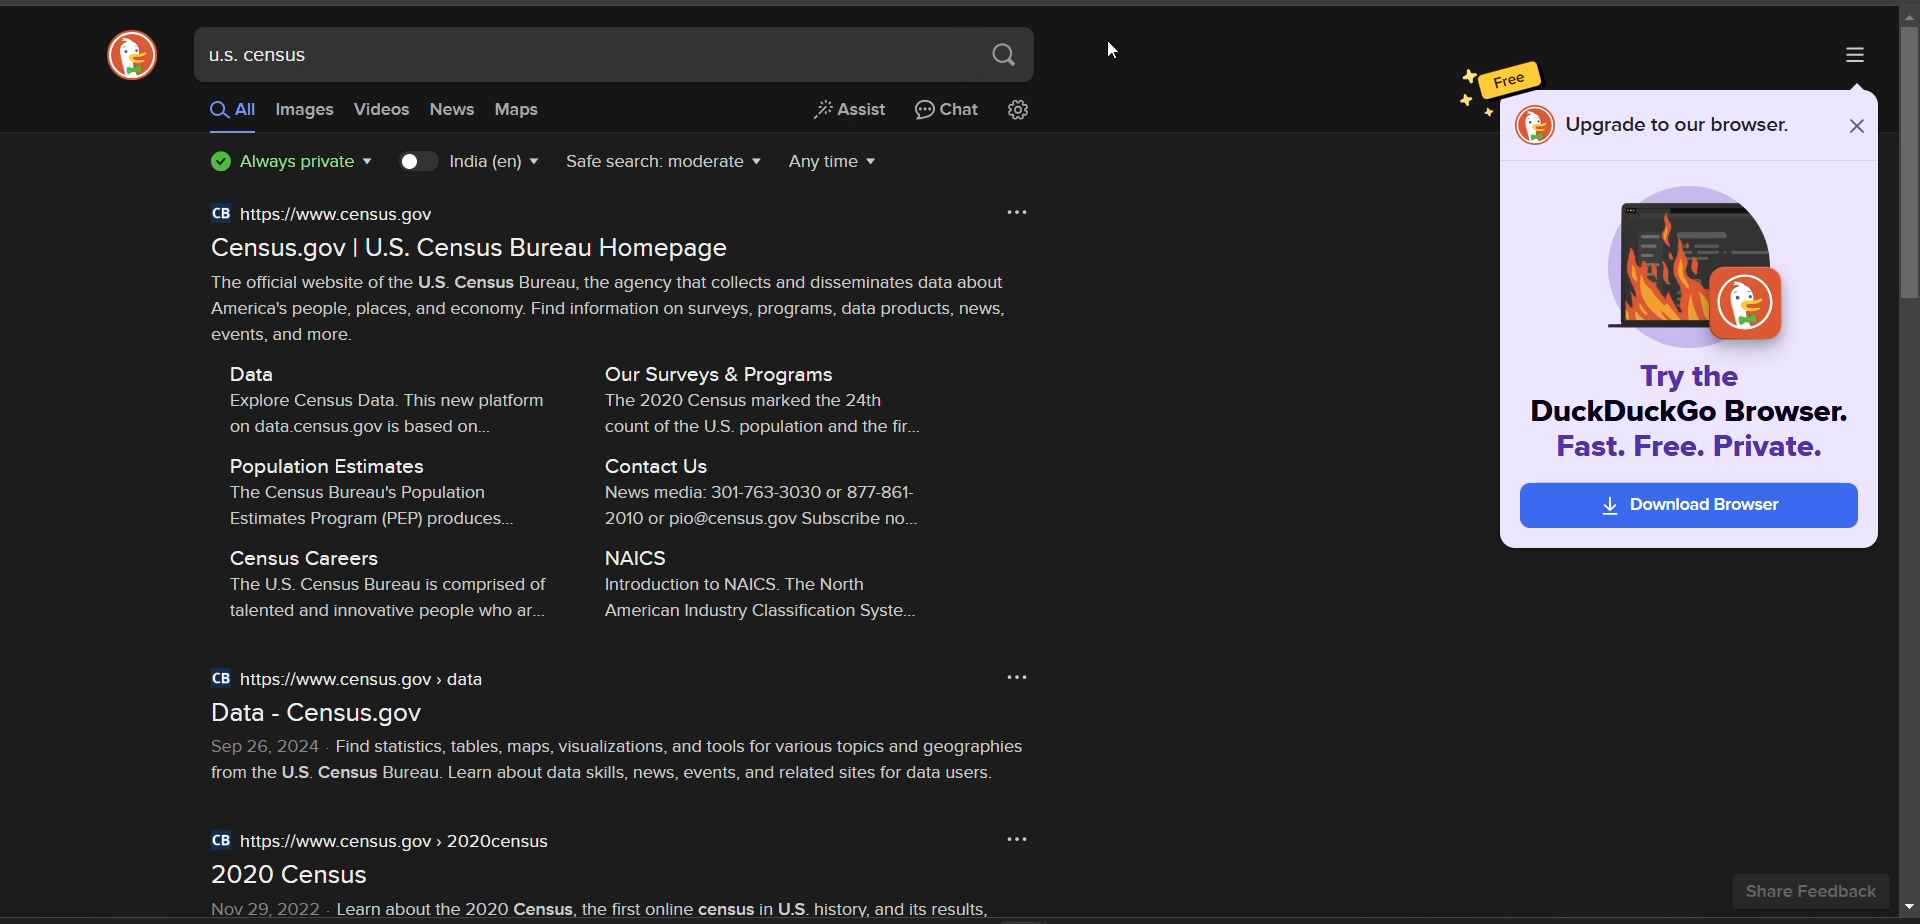  Describe the element at coordinates (327, 212) in the screenshot. I see `census.gov url` at that location.